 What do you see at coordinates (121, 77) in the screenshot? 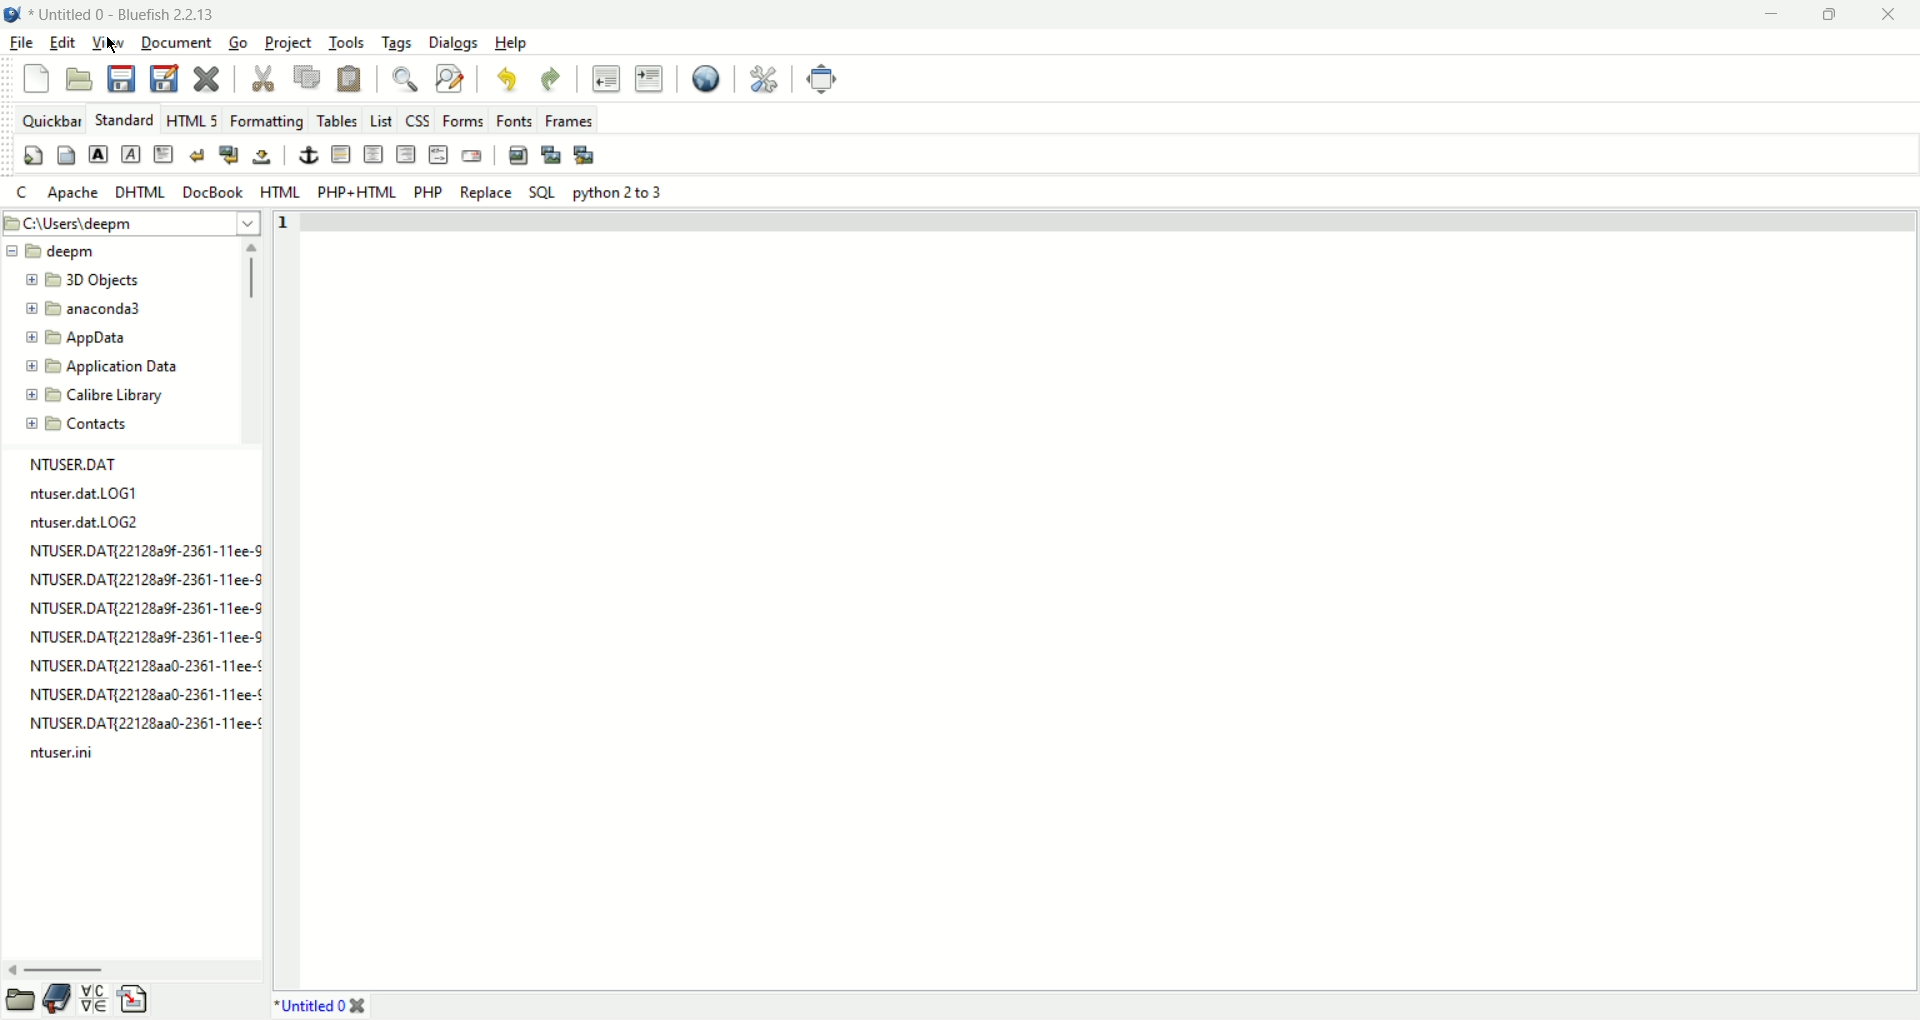
I see `save` at bounding box center [121, 77].